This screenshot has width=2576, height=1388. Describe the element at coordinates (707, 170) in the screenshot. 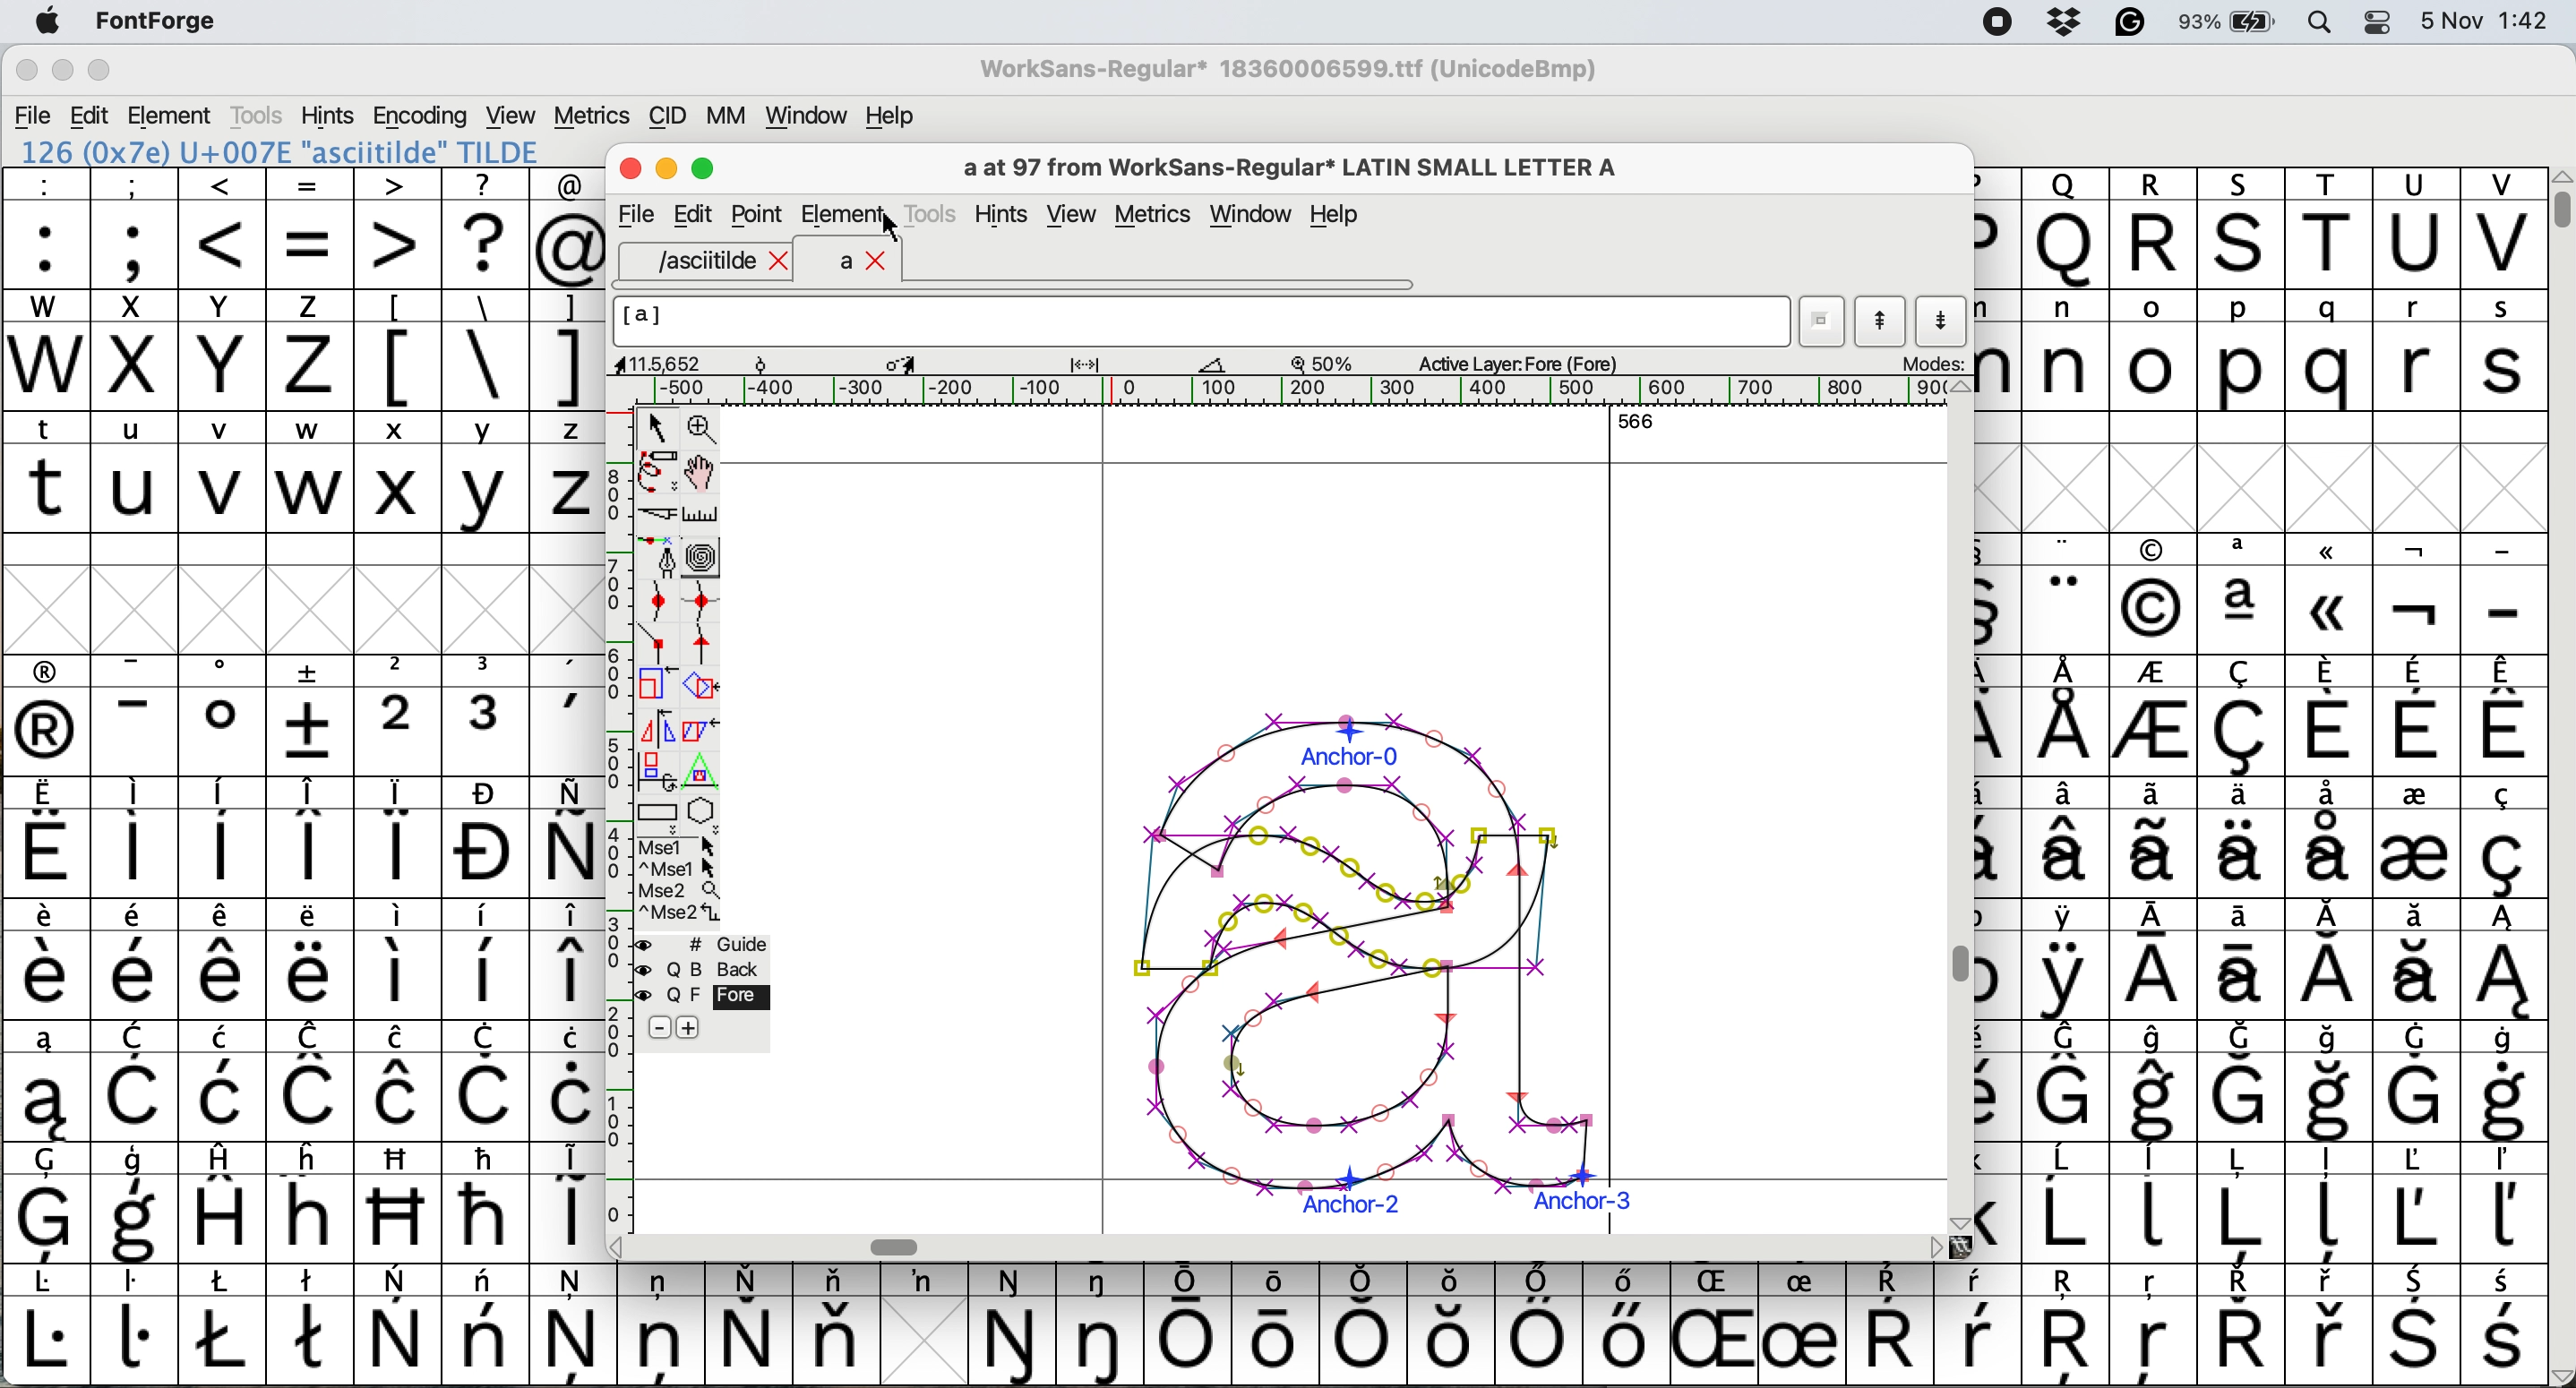

I see `Maximise` at that location.